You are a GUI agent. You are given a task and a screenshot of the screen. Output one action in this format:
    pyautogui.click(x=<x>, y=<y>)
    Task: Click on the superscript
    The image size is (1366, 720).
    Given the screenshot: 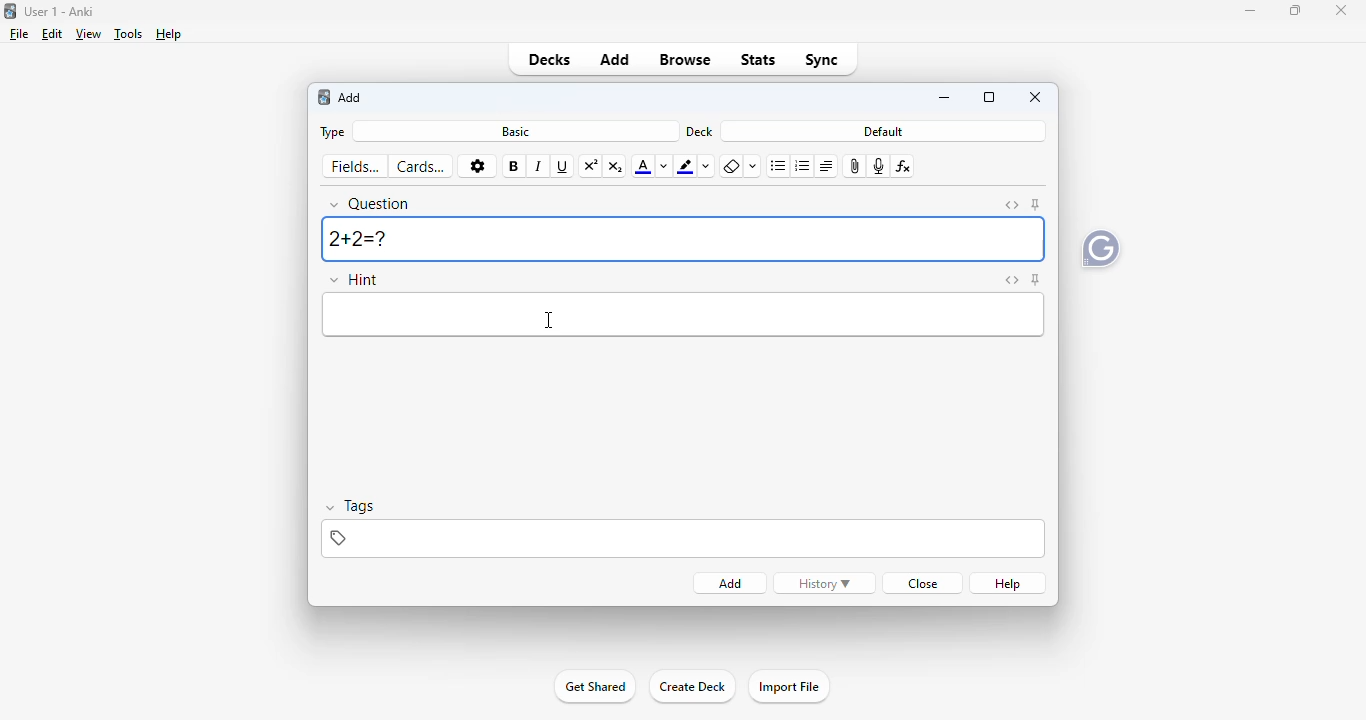 What is the action you would take?
    pyautogui.click(x=590, y=167)
    